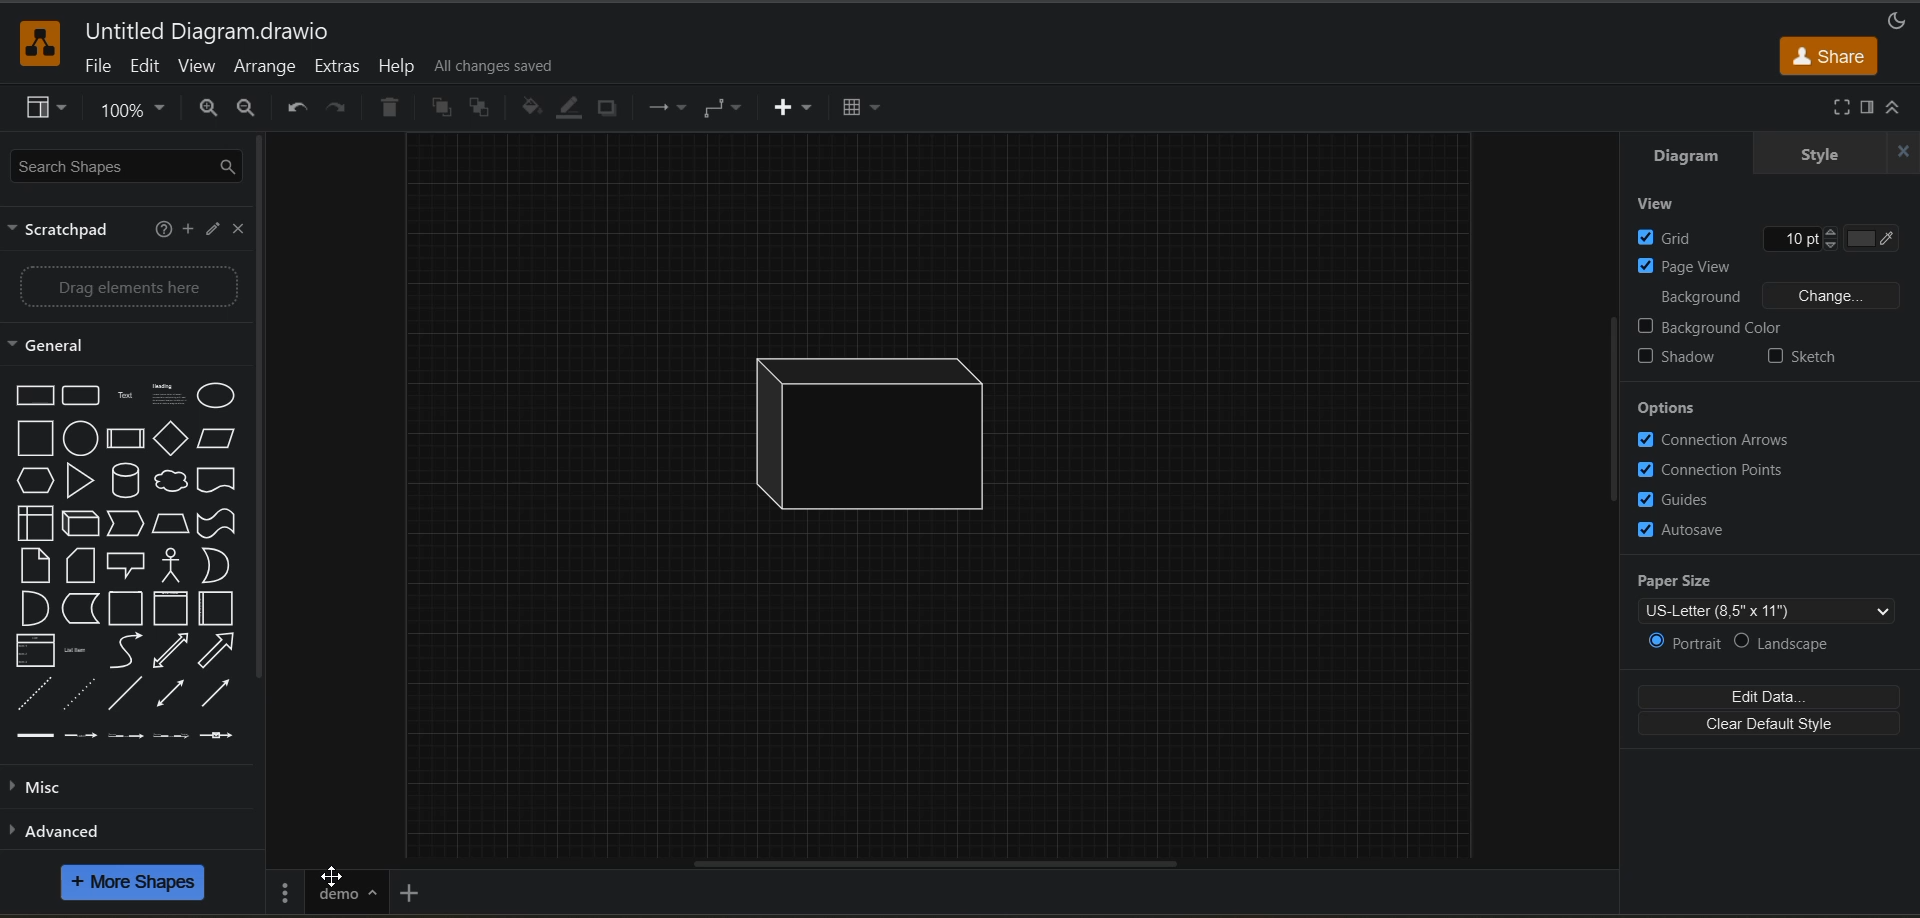 This screenshot has height=918, width=1920. What do you see at coordinates (1805, 360) in the screenshot?
I see `sketch` at bounding box center [1805, 360].